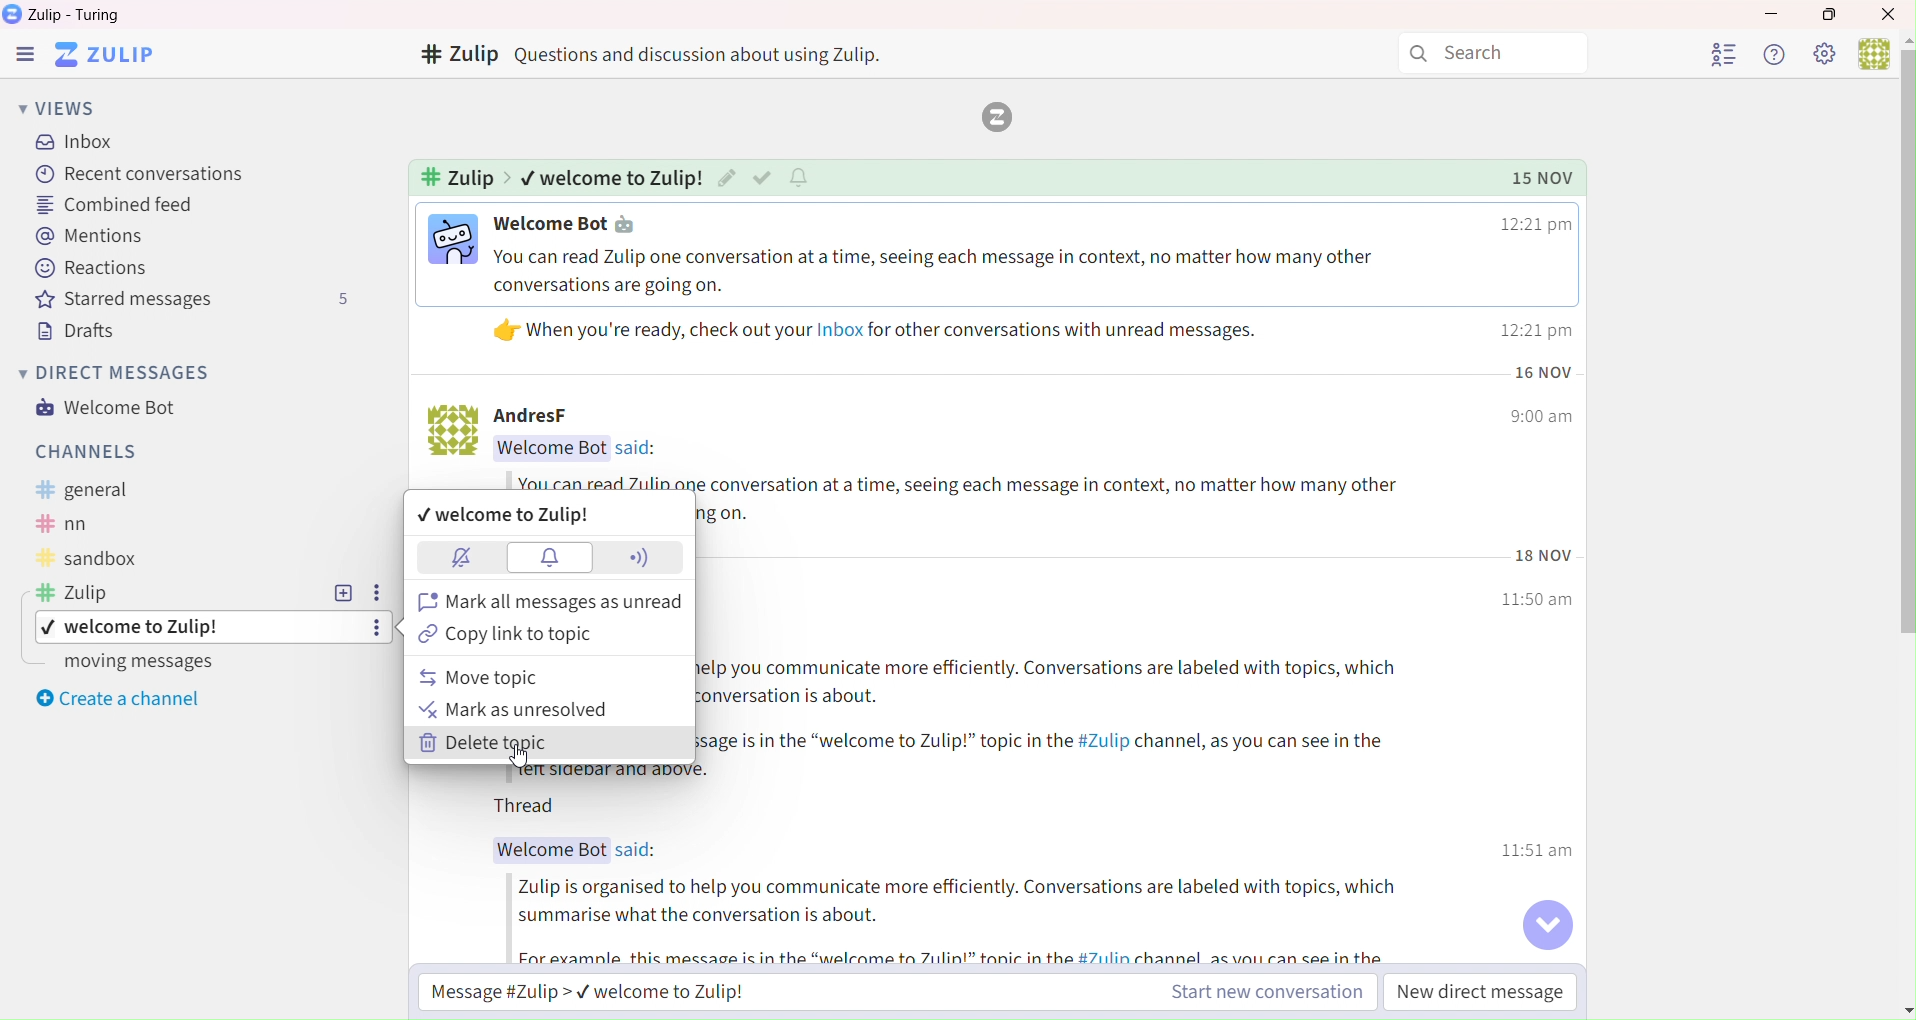  Describe the element at coordinates (110, 372) in the screenshot. I see `Direct Messages` at that location.